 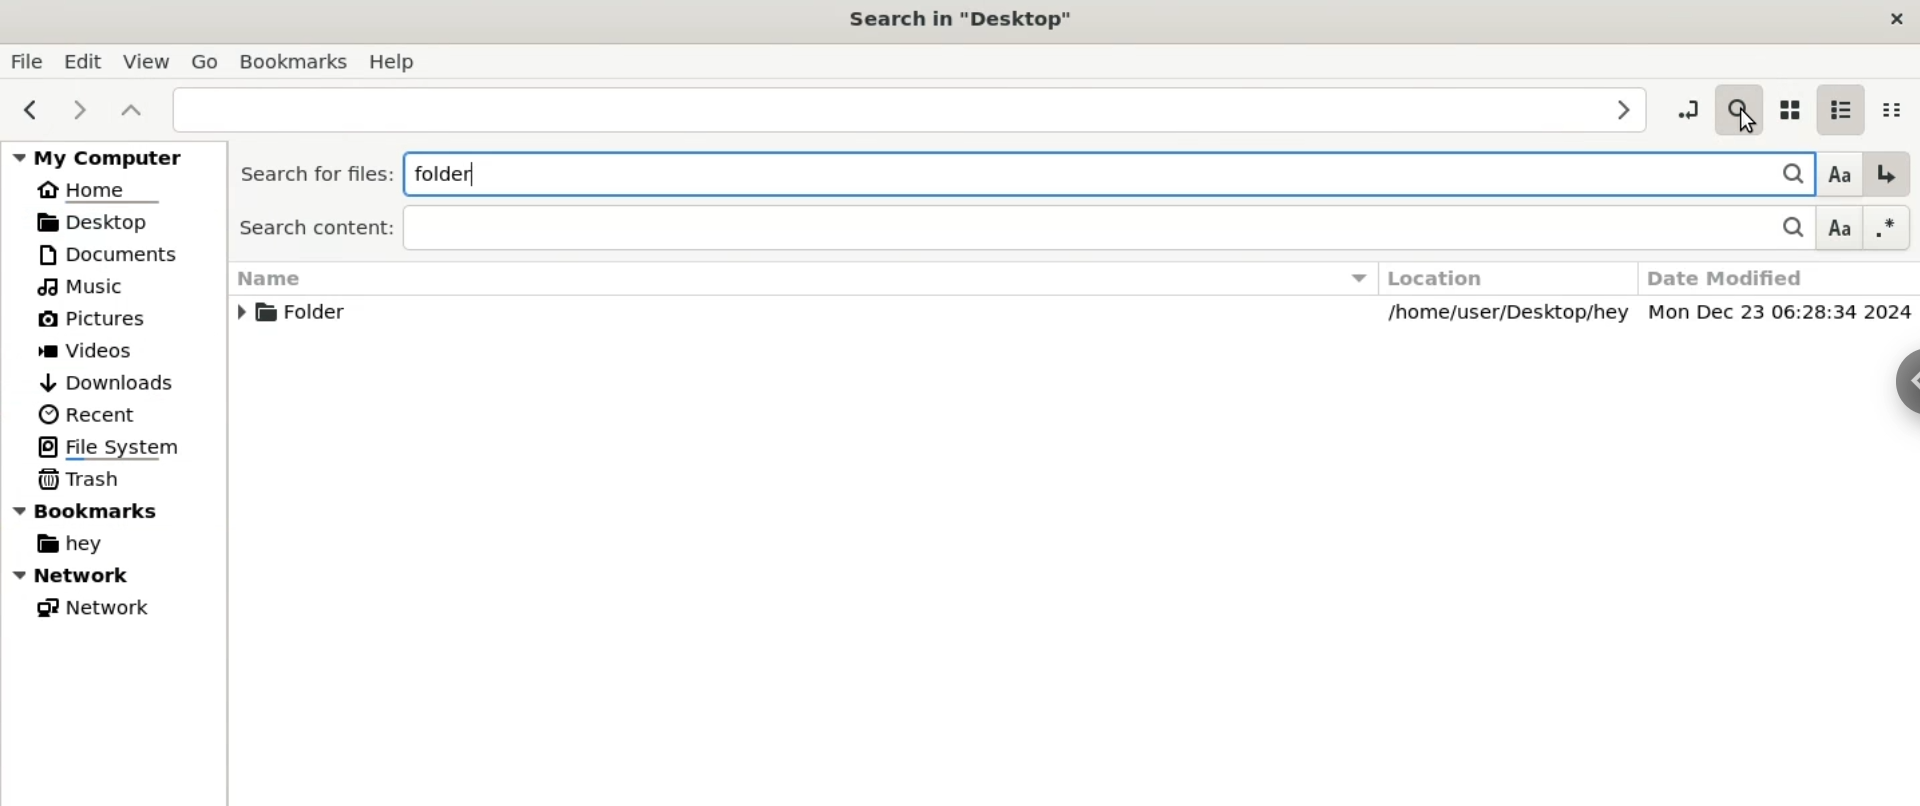 What do you see at coordinates (130, 108) in the screenshot?
I see `parent folders` at bounding box center [130, 108].